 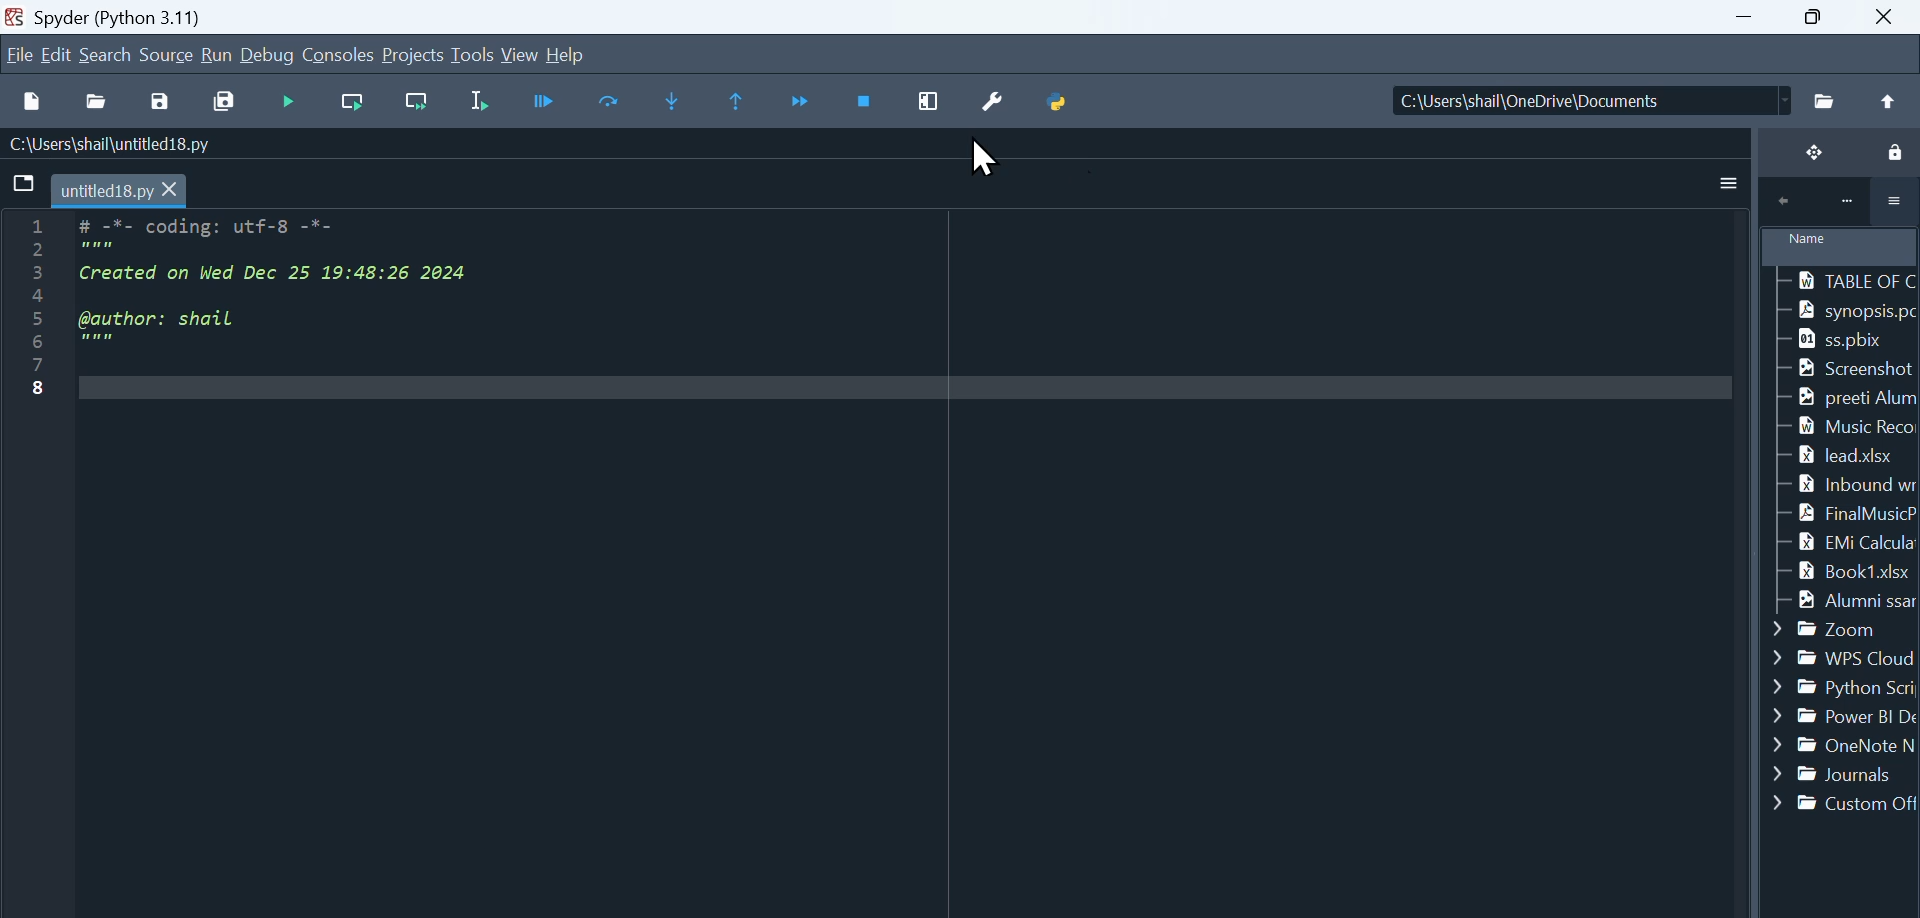 What do you see at coordinates (1847, 428) in the screenshot?
I see `Music Rec..` at bounding box center [1847, 428].